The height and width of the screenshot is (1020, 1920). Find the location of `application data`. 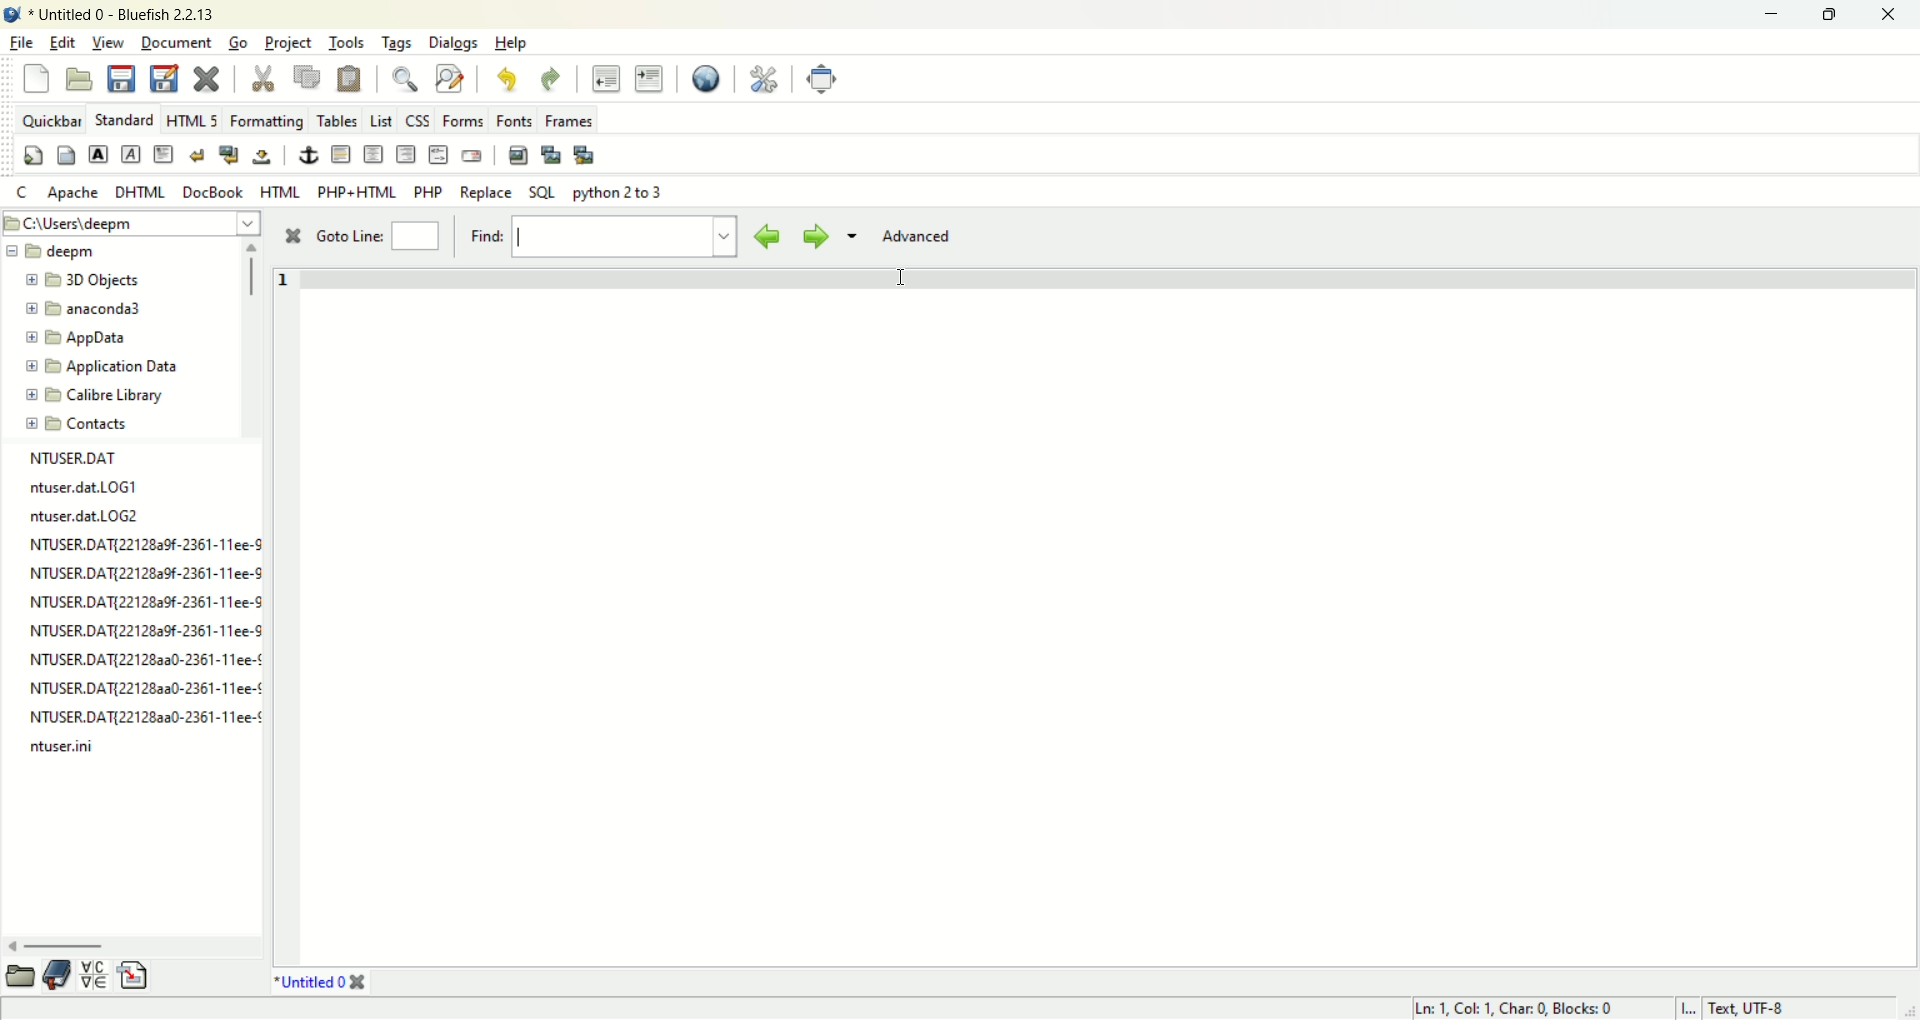

application data is located at coordinates (102, 367).